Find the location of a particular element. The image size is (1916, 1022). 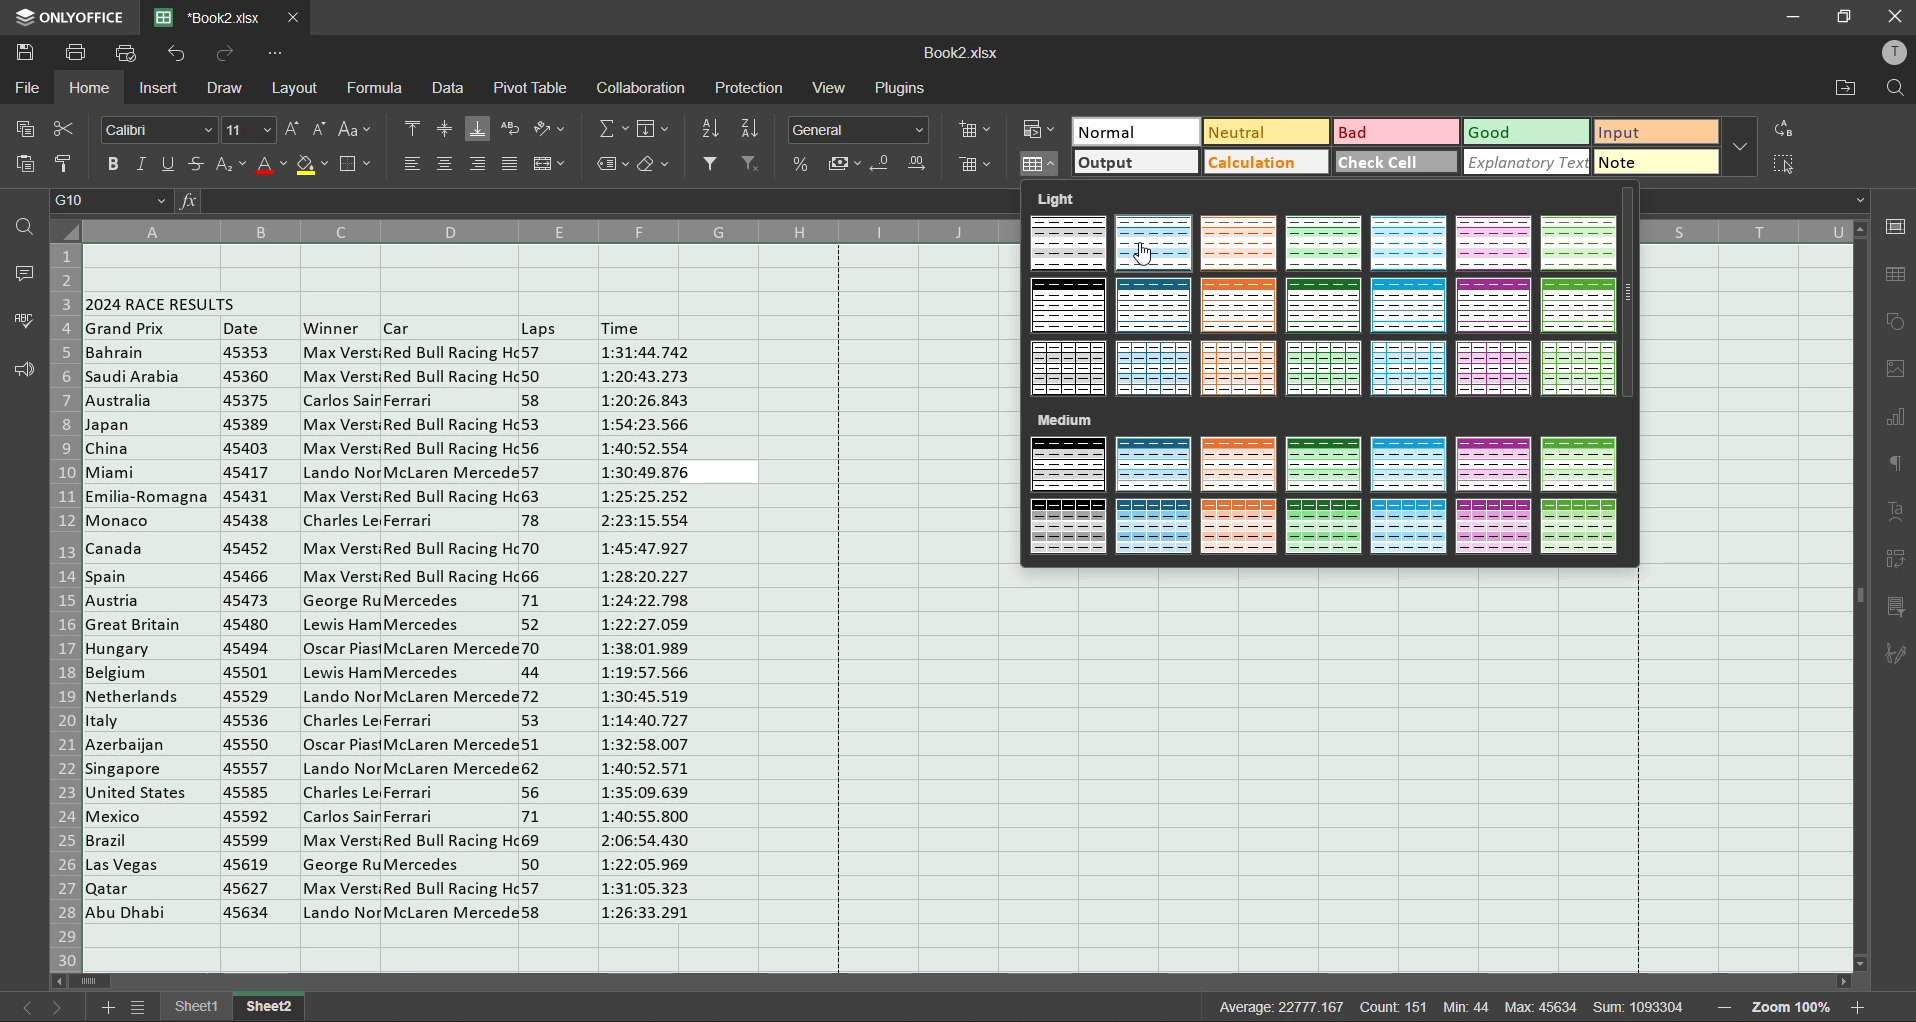

signature is located at coordinates (1896, 651).